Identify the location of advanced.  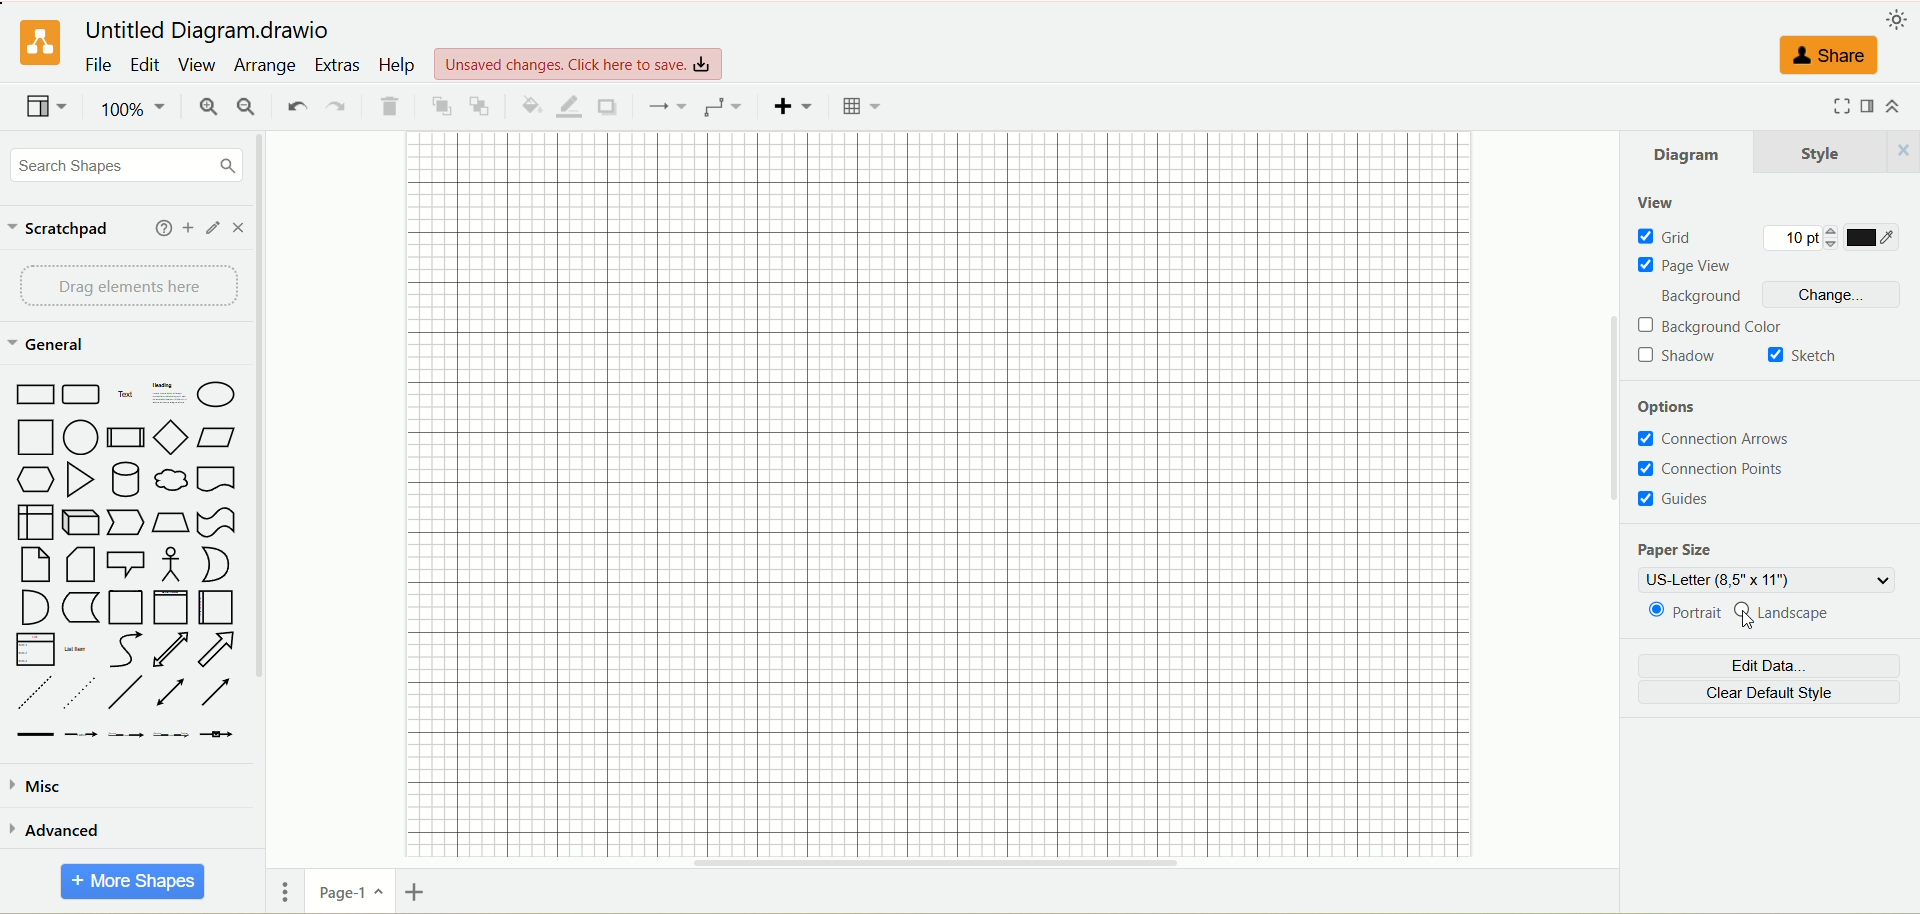
(61, 830).